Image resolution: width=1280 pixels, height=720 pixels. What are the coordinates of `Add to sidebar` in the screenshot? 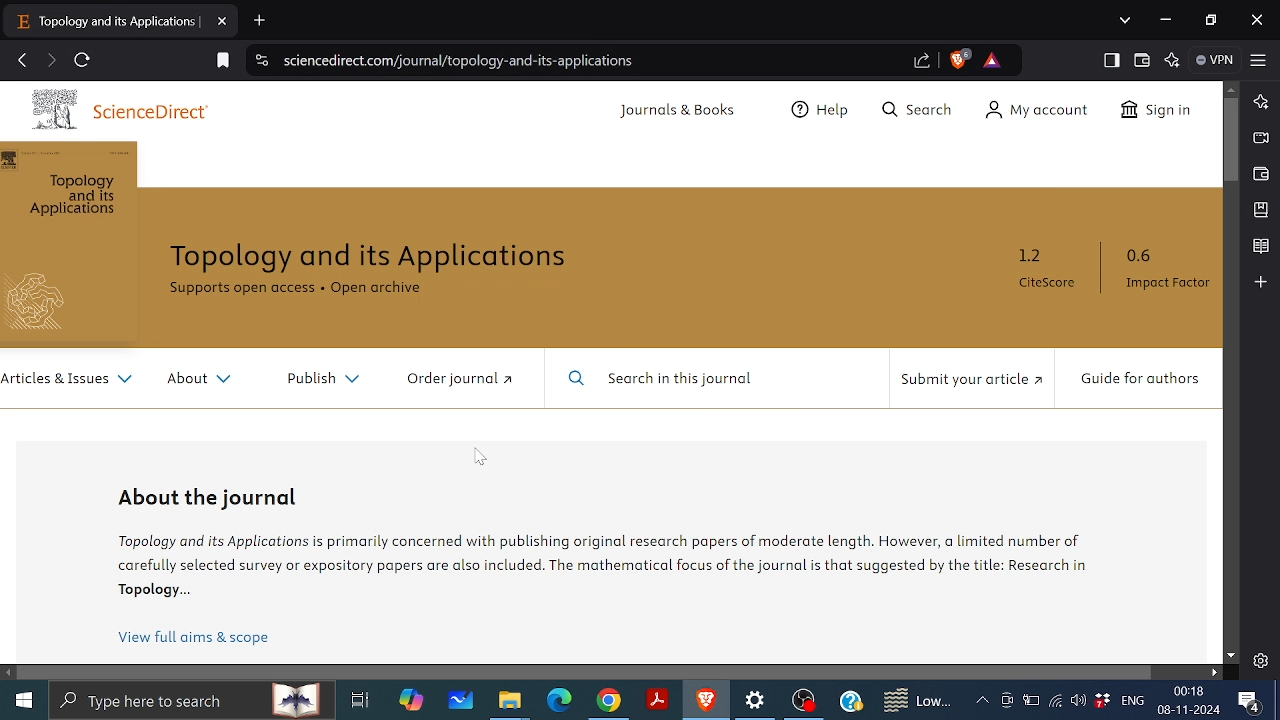 It's located at (1262, 283).